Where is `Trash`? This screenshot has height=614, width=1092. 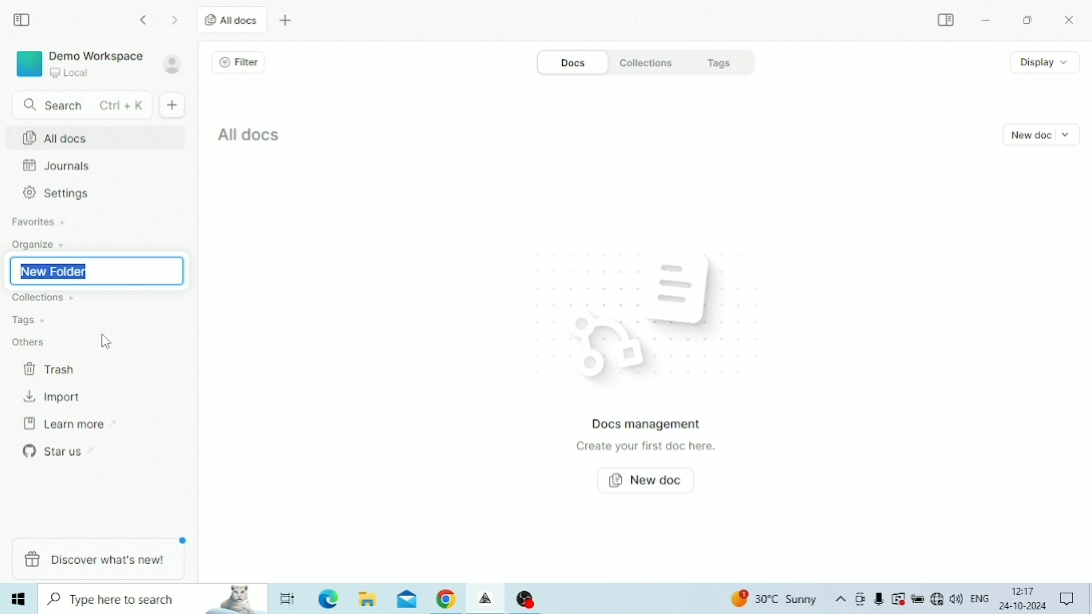
Trash is located at coordinates (52, 371).